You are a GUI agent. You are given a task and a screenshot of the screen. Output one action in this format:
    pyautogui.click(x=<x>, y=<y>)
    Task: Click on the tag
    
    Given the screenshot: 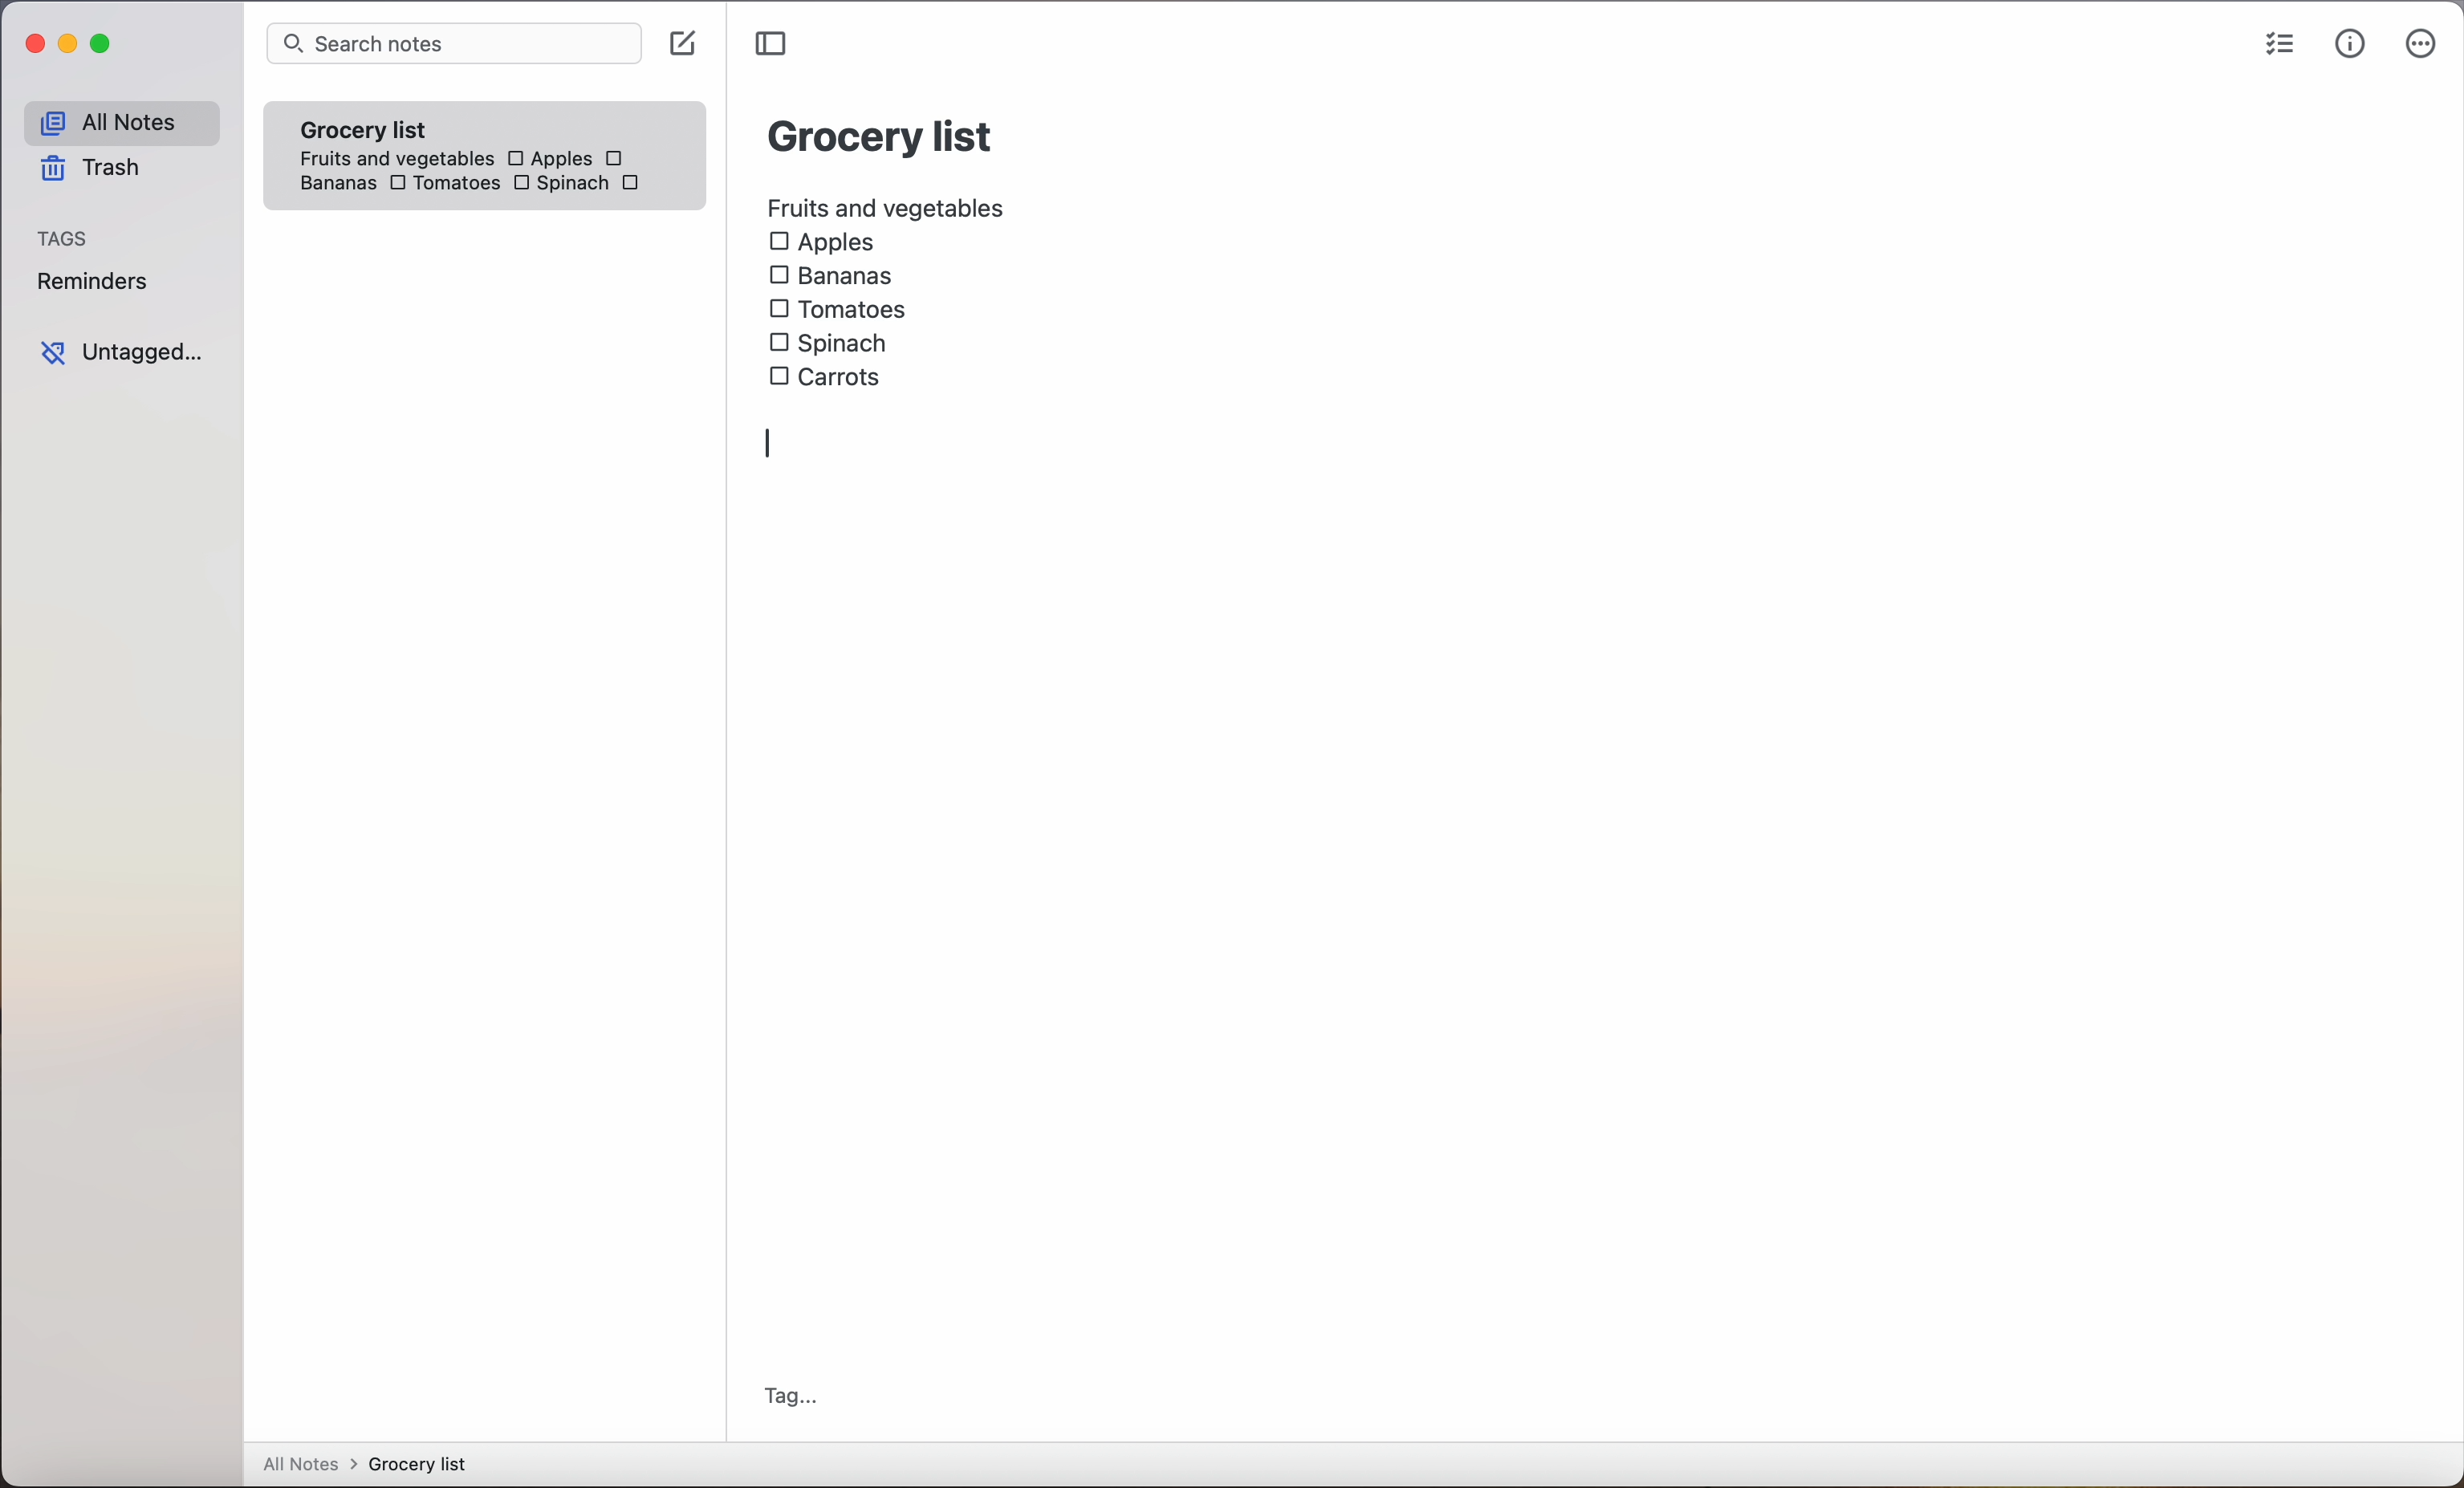 What is the action you would take?
    pyautogui.click(x=791, y=1396)
    